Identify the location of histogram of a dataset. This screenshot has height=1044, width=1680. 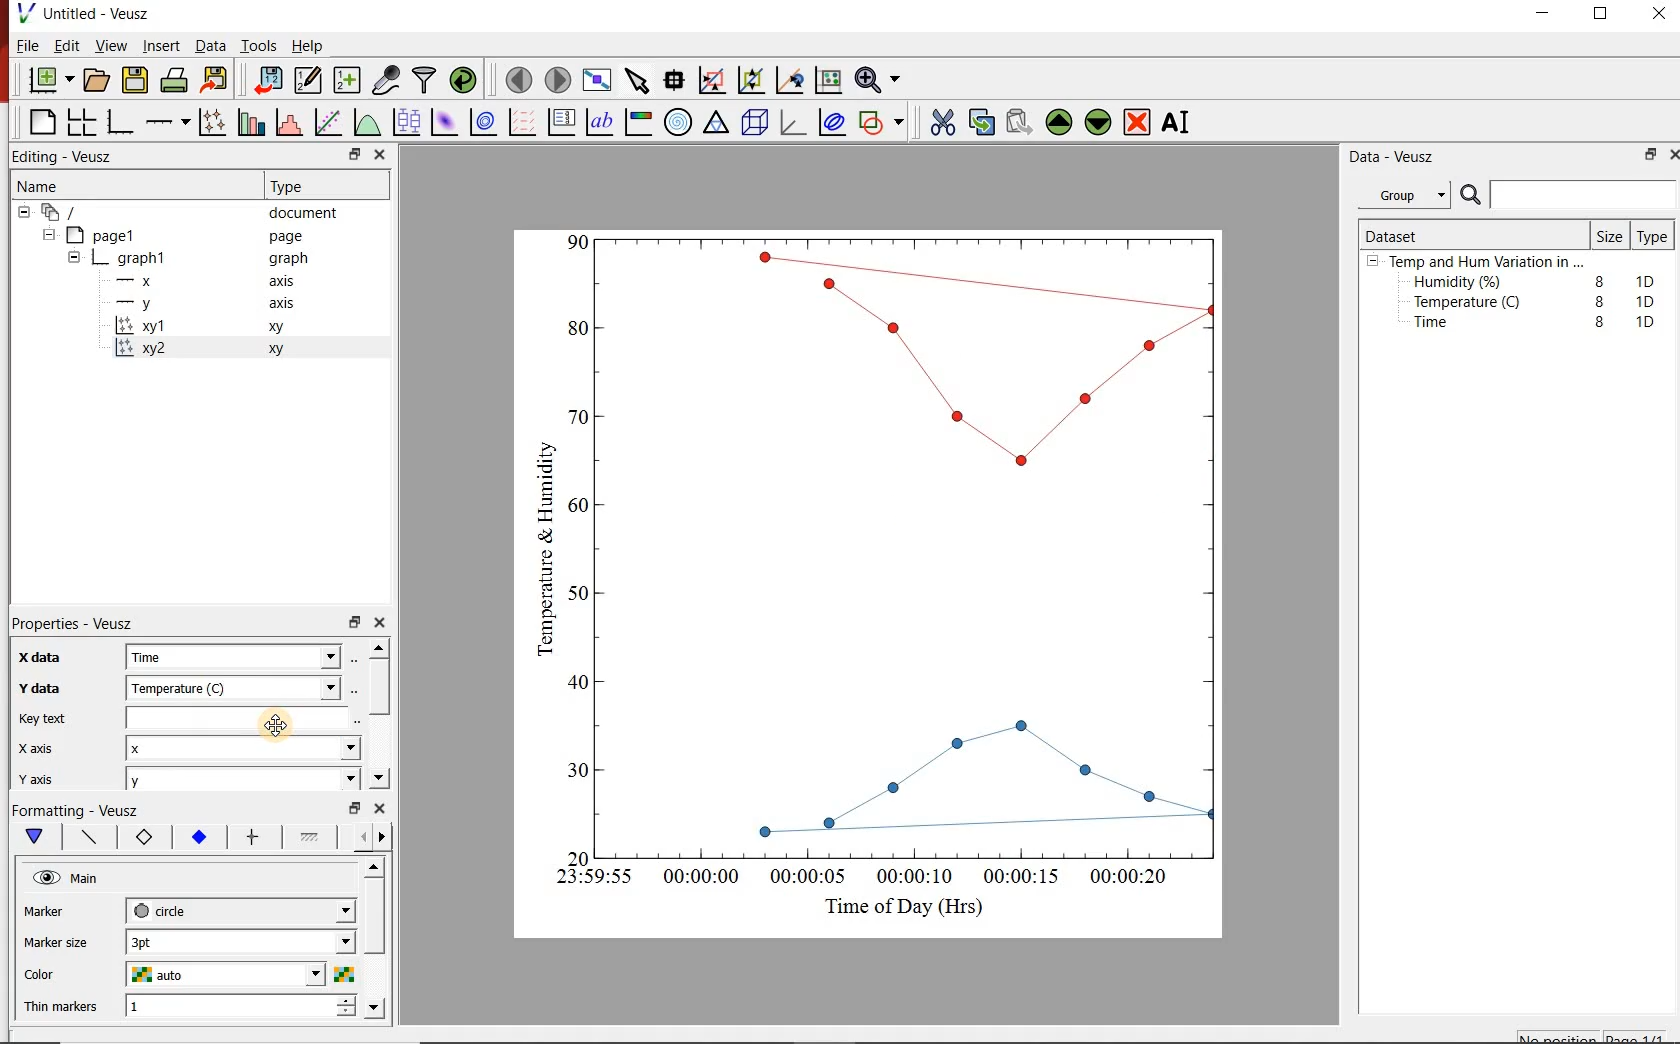
(292, 122).